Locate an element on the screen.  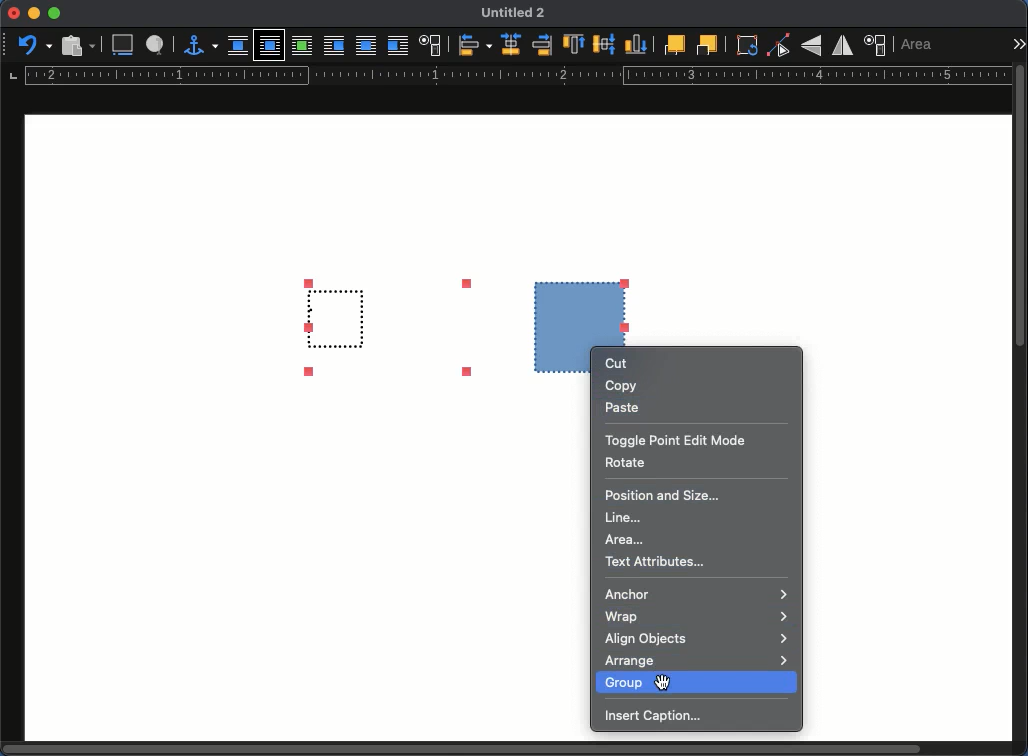
expand is located at coordinates (1018, 44).